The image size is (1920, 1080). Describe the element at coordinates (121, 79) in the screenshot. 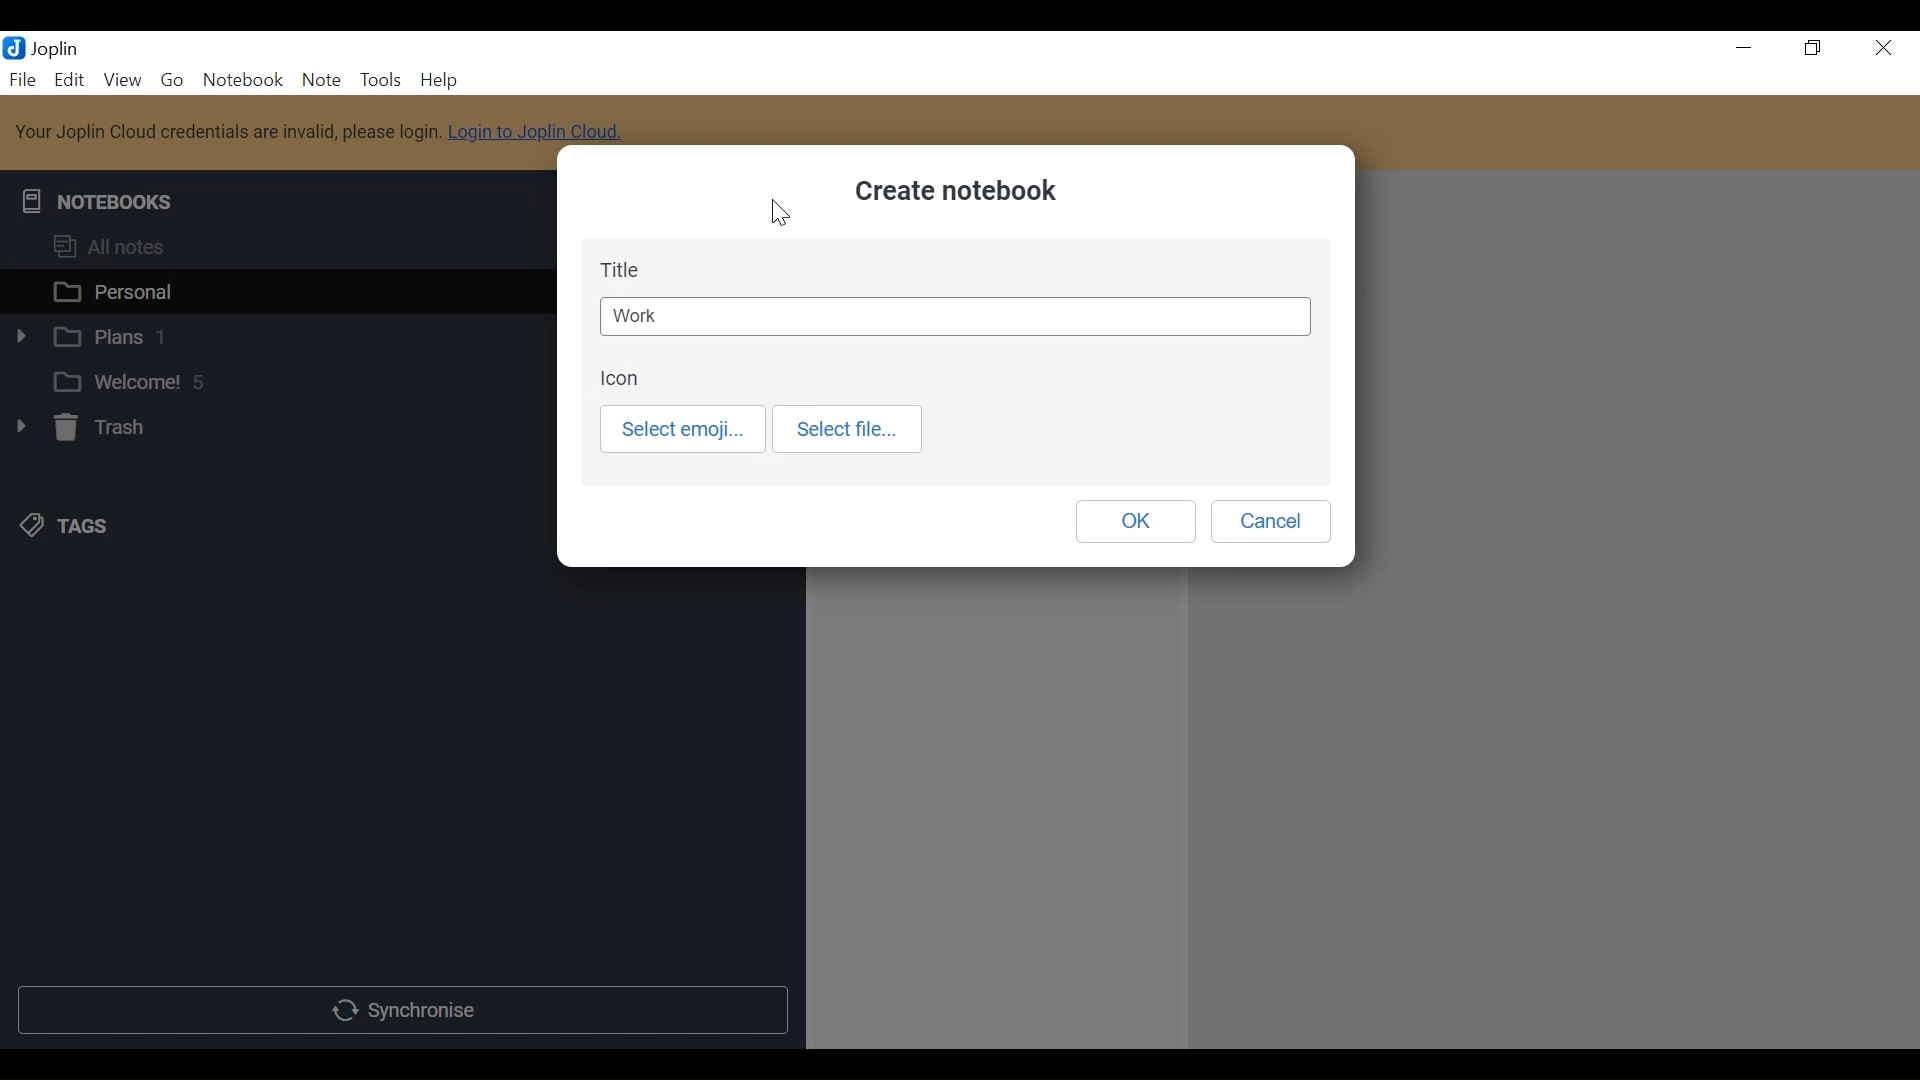

I see `View` at that location.